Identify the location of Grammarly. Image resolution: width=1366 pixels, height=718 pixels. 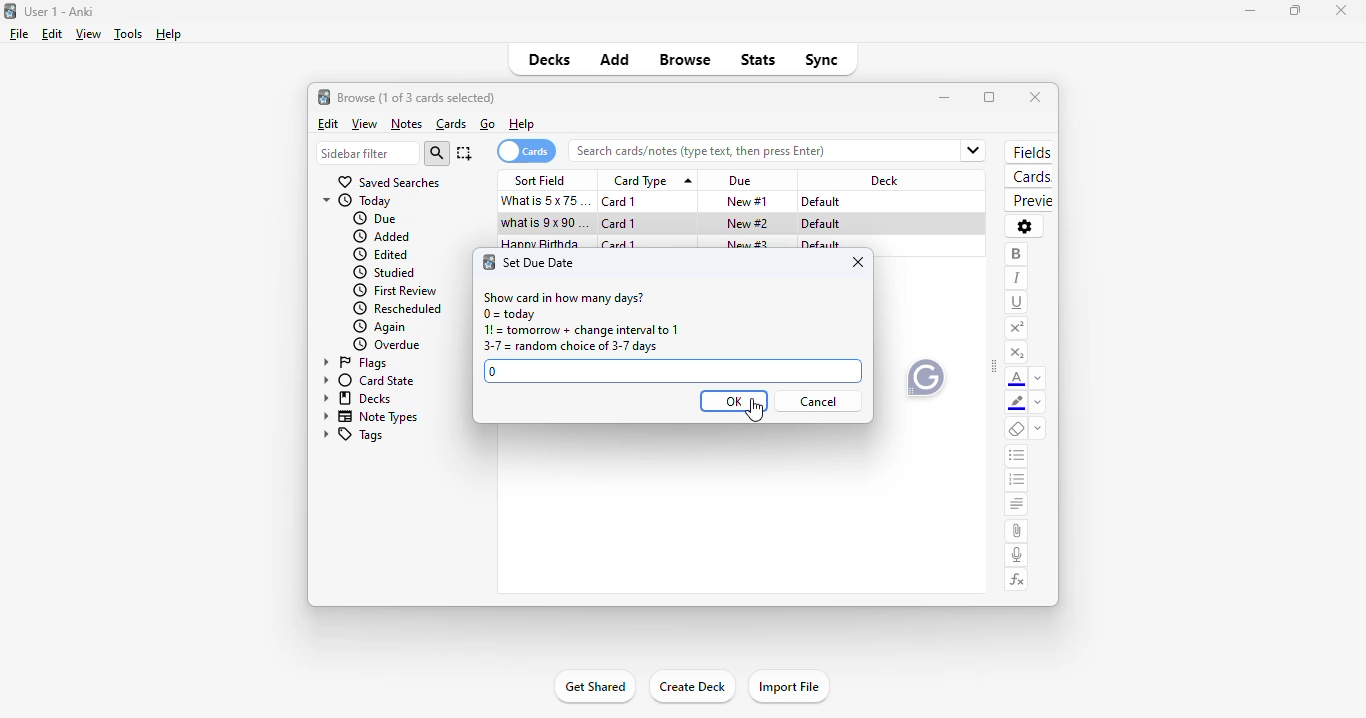
(925, 376).